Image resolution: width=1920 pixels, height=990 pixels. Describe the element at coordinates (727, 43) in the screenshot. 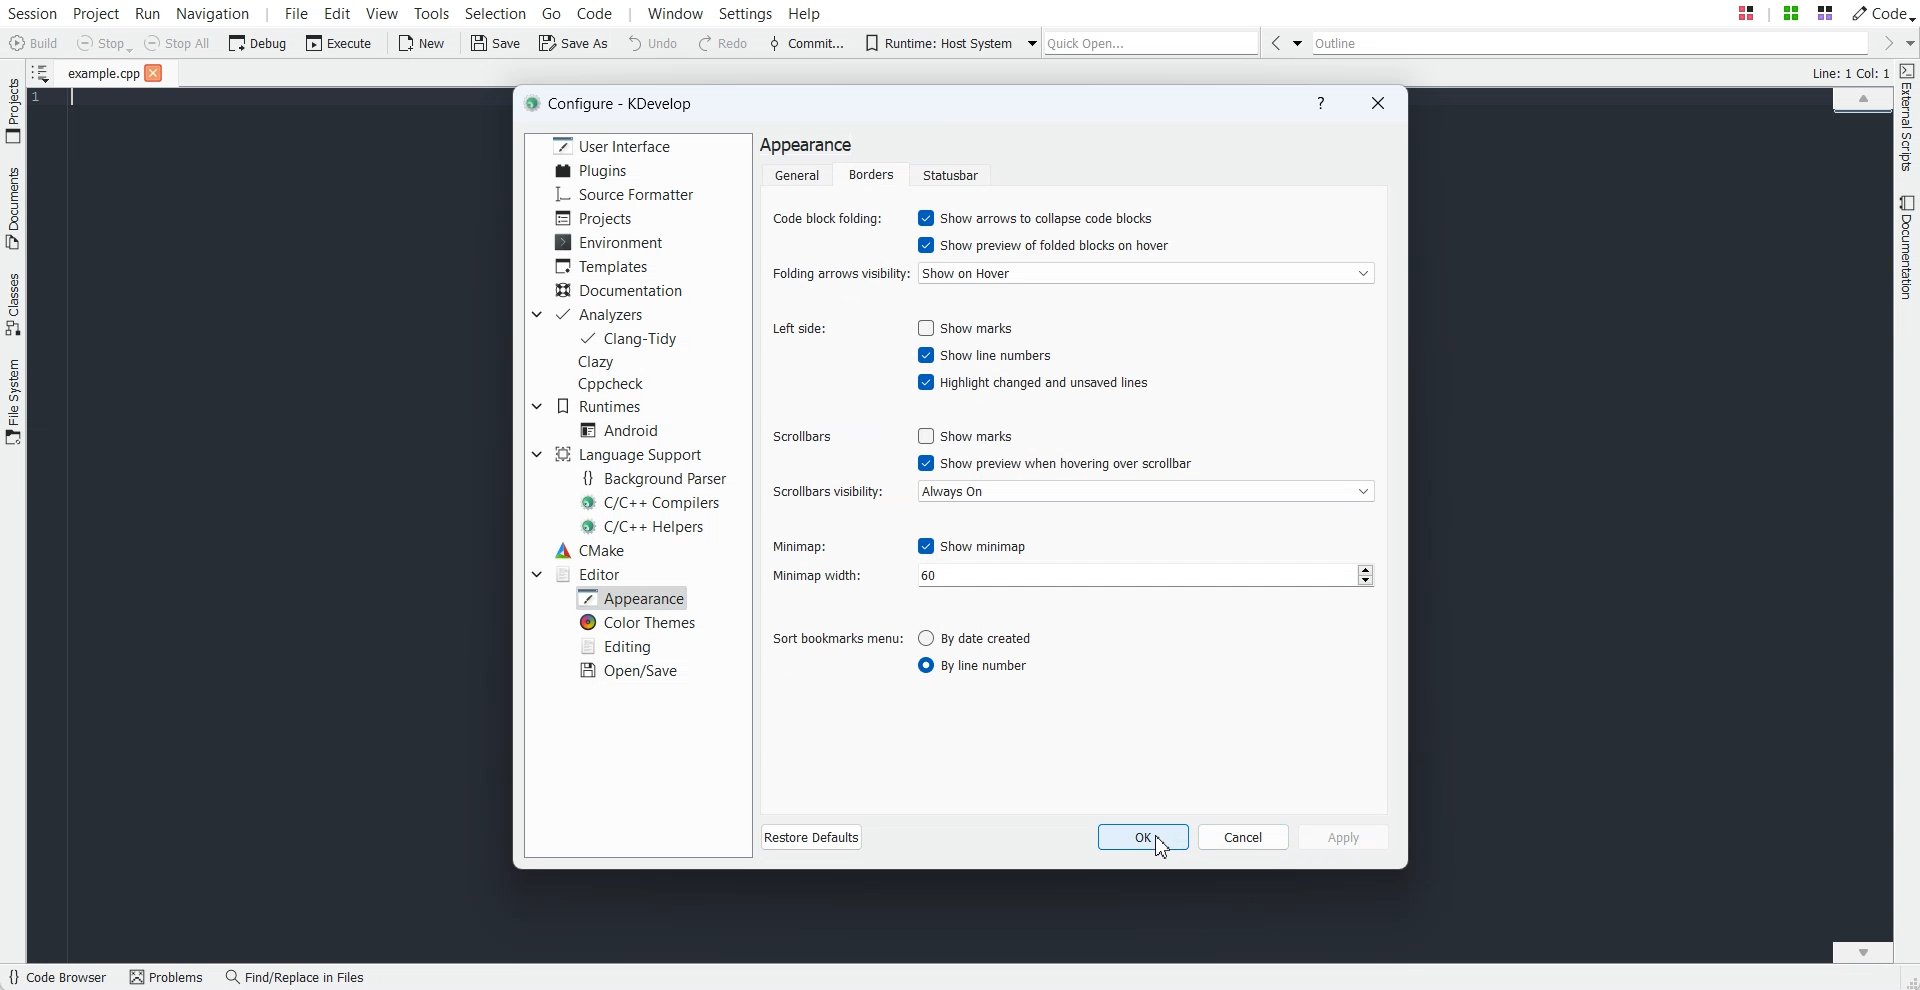

I see `Redo` at that location.